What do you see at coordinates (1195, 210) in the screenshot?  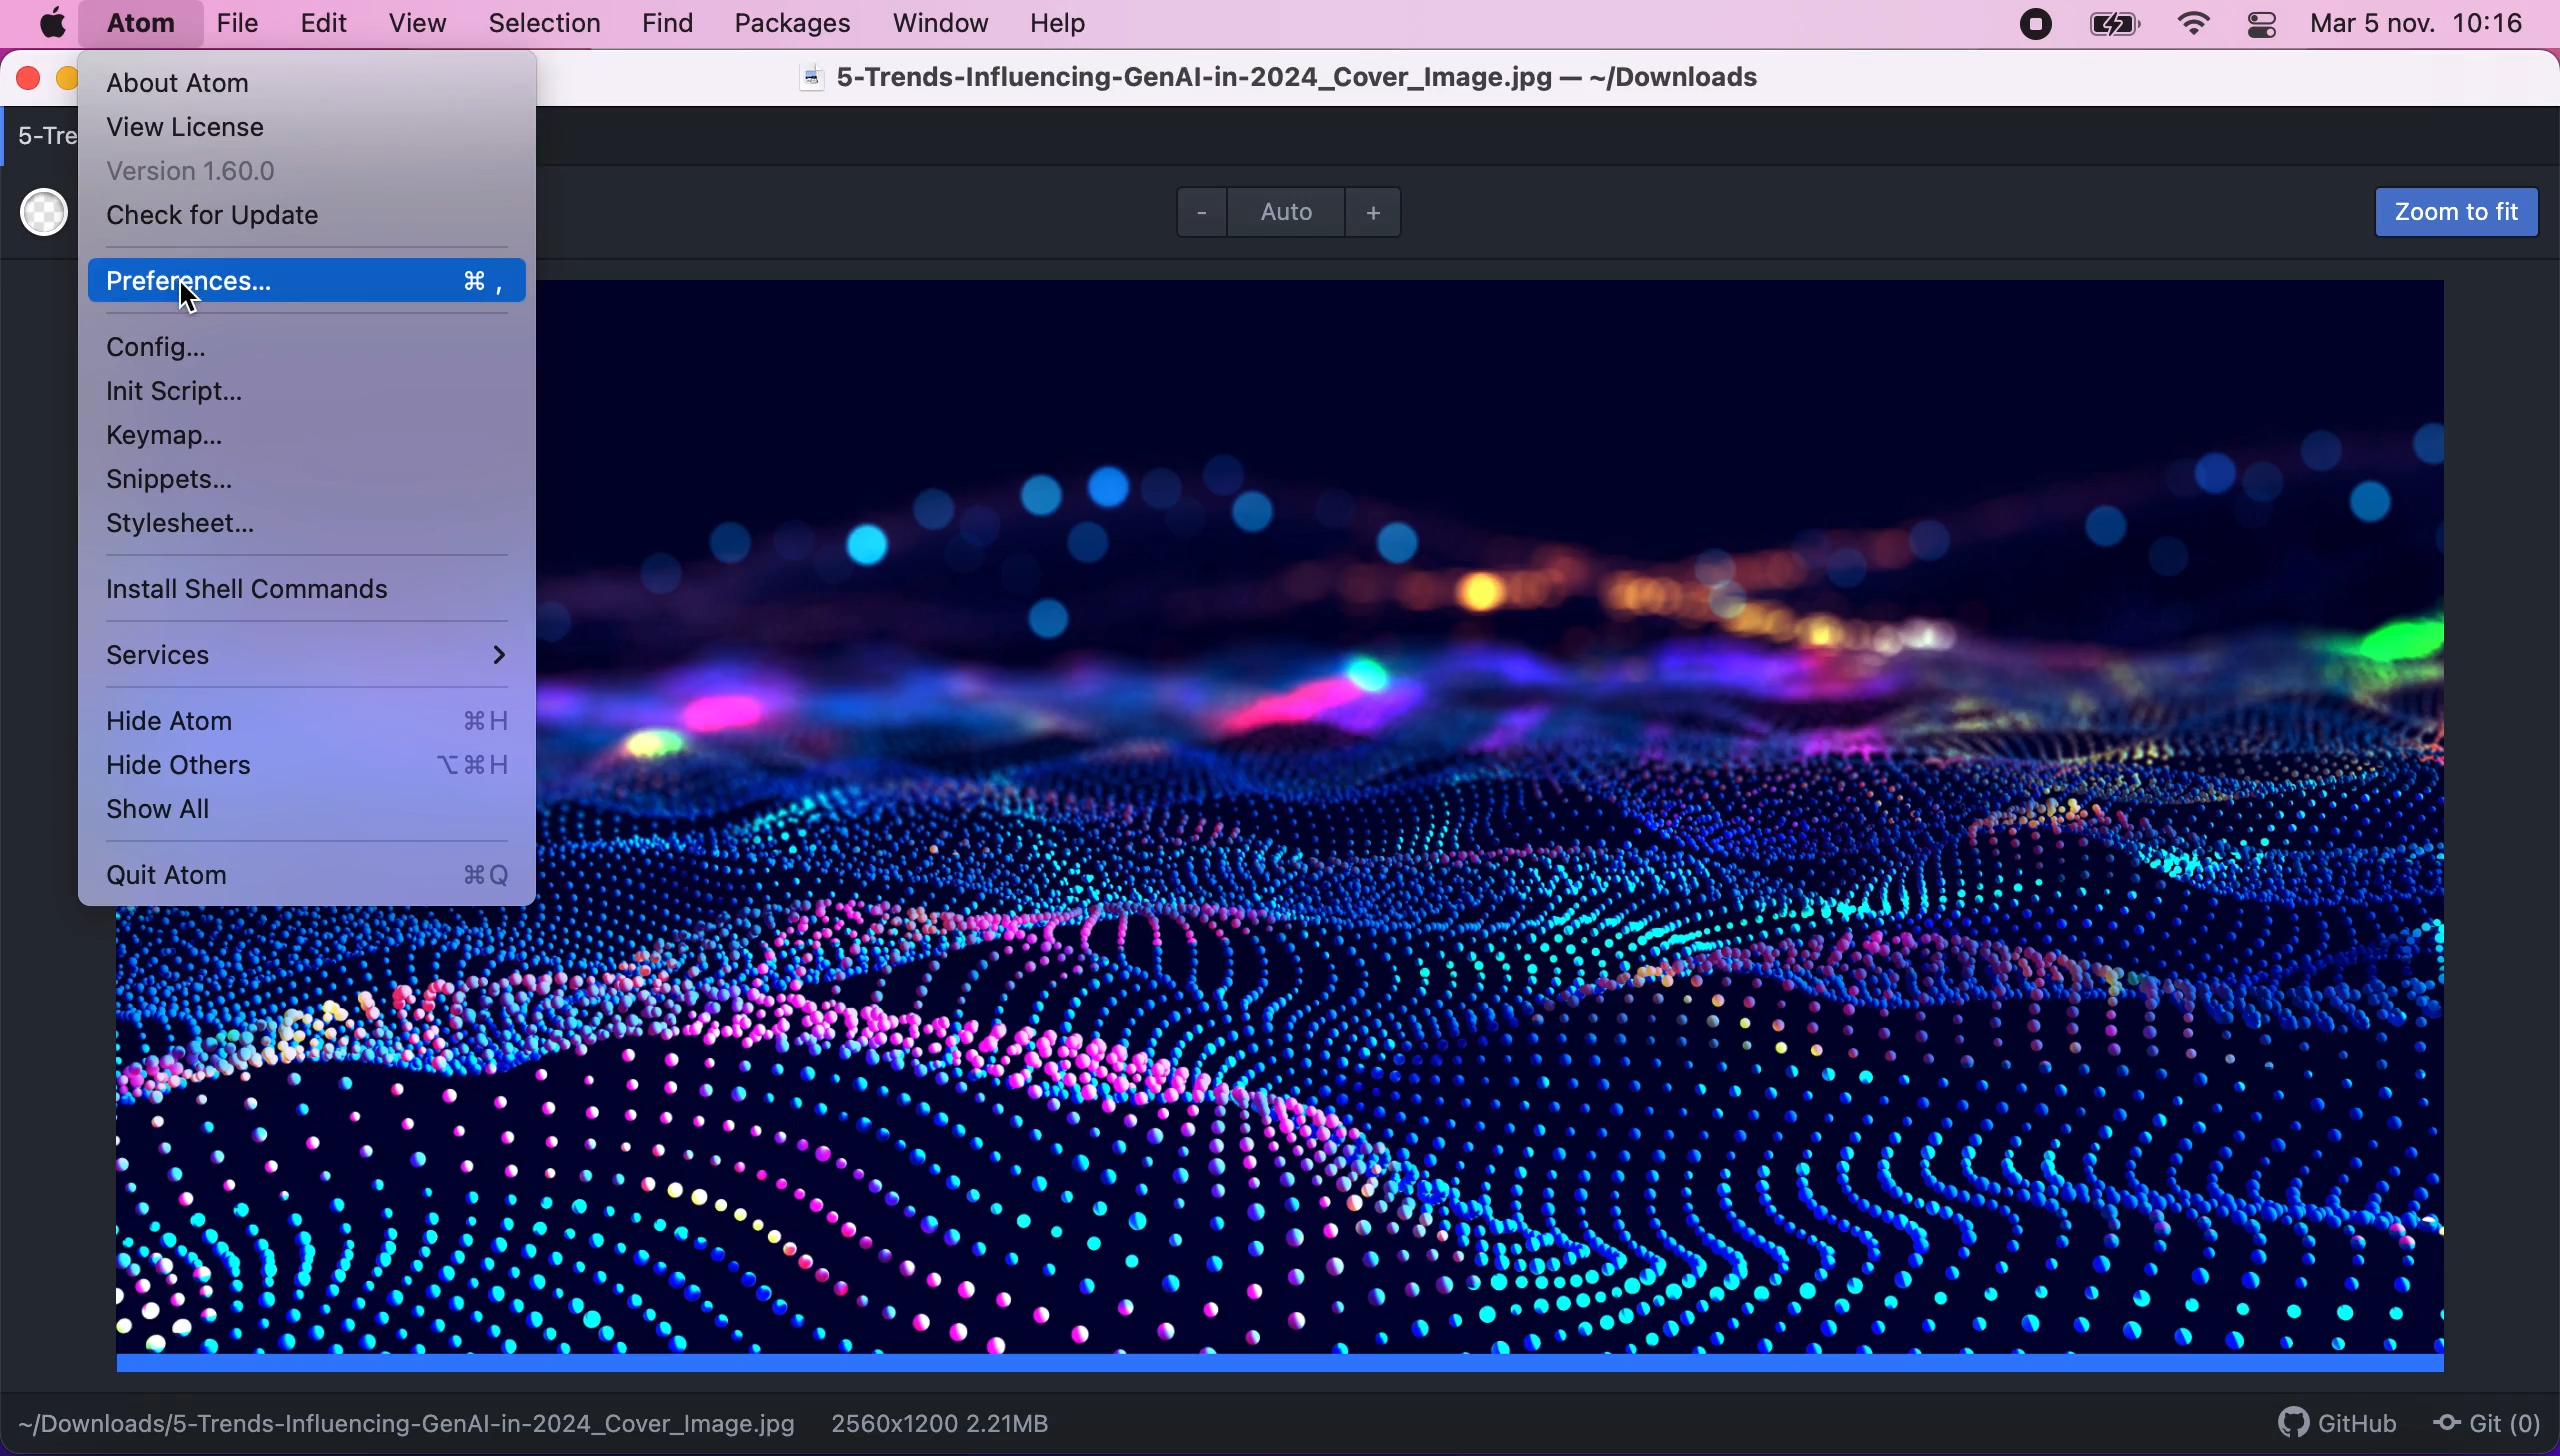 I see `zoom out` at bounding box center [1195, 210].